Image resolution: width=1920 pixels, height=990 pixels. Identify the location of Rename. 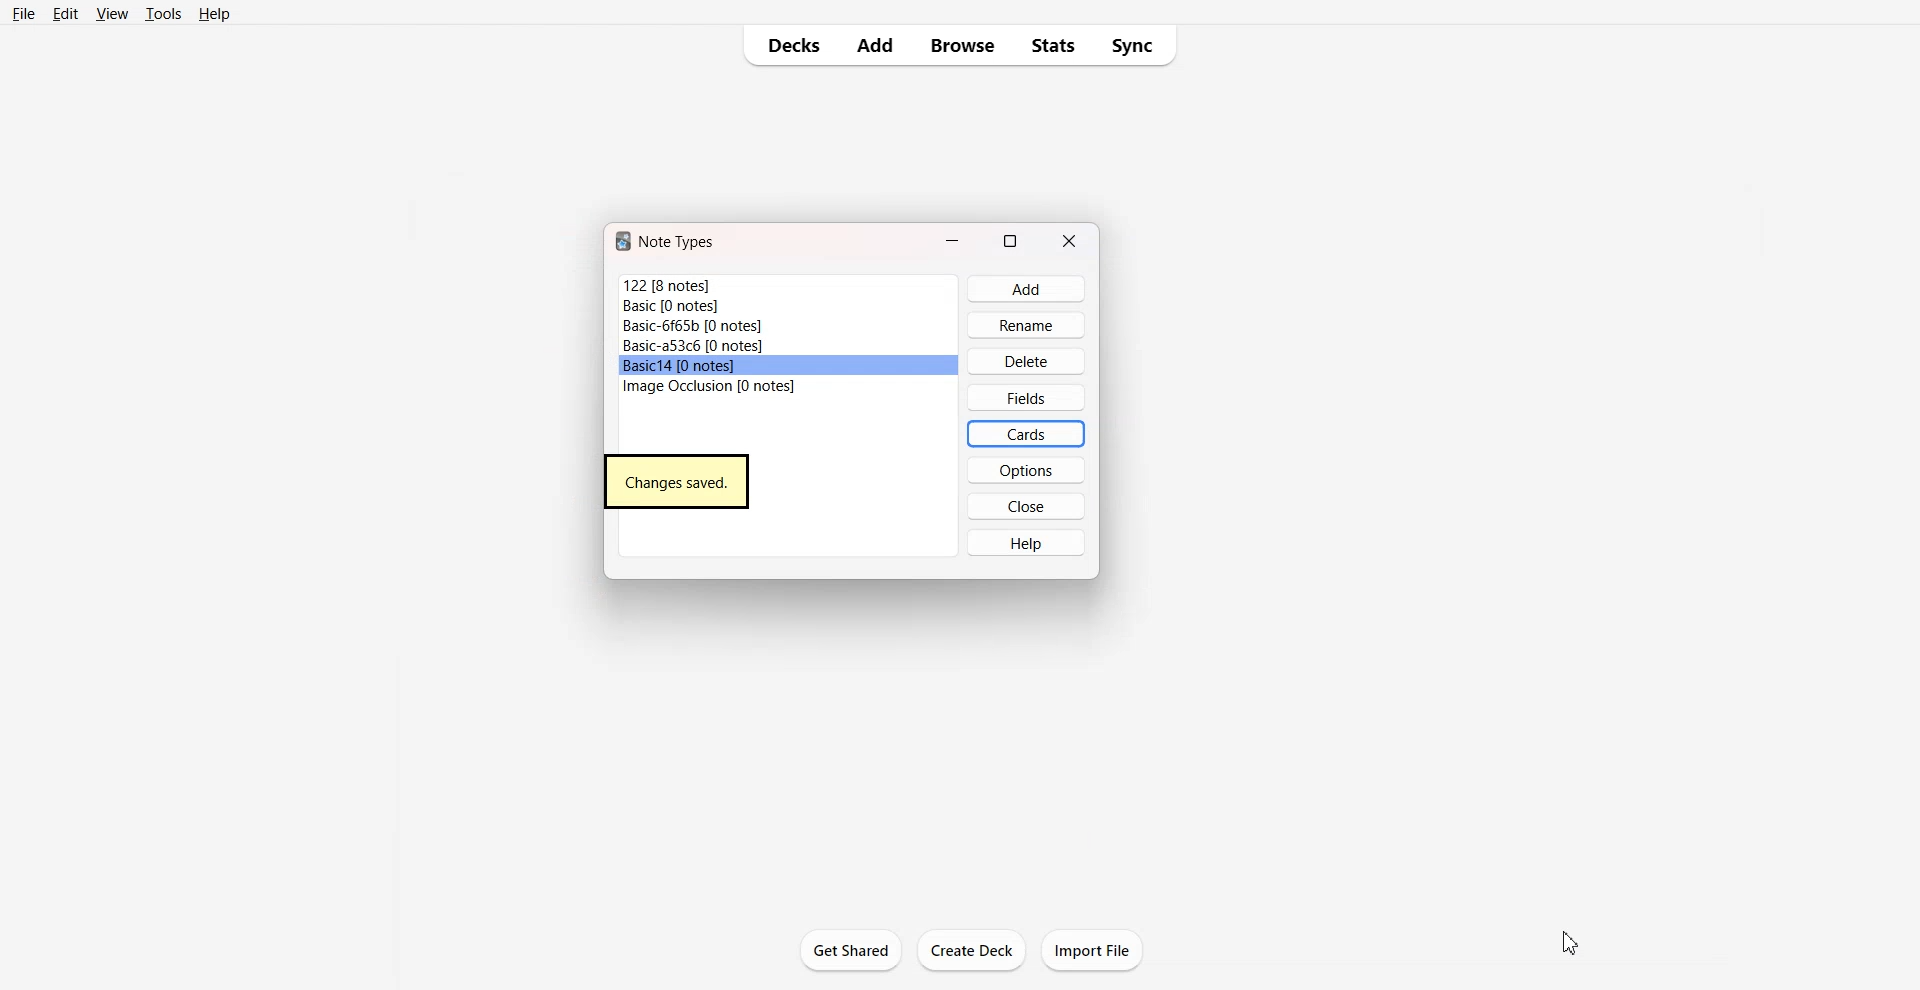
(1027, 325).